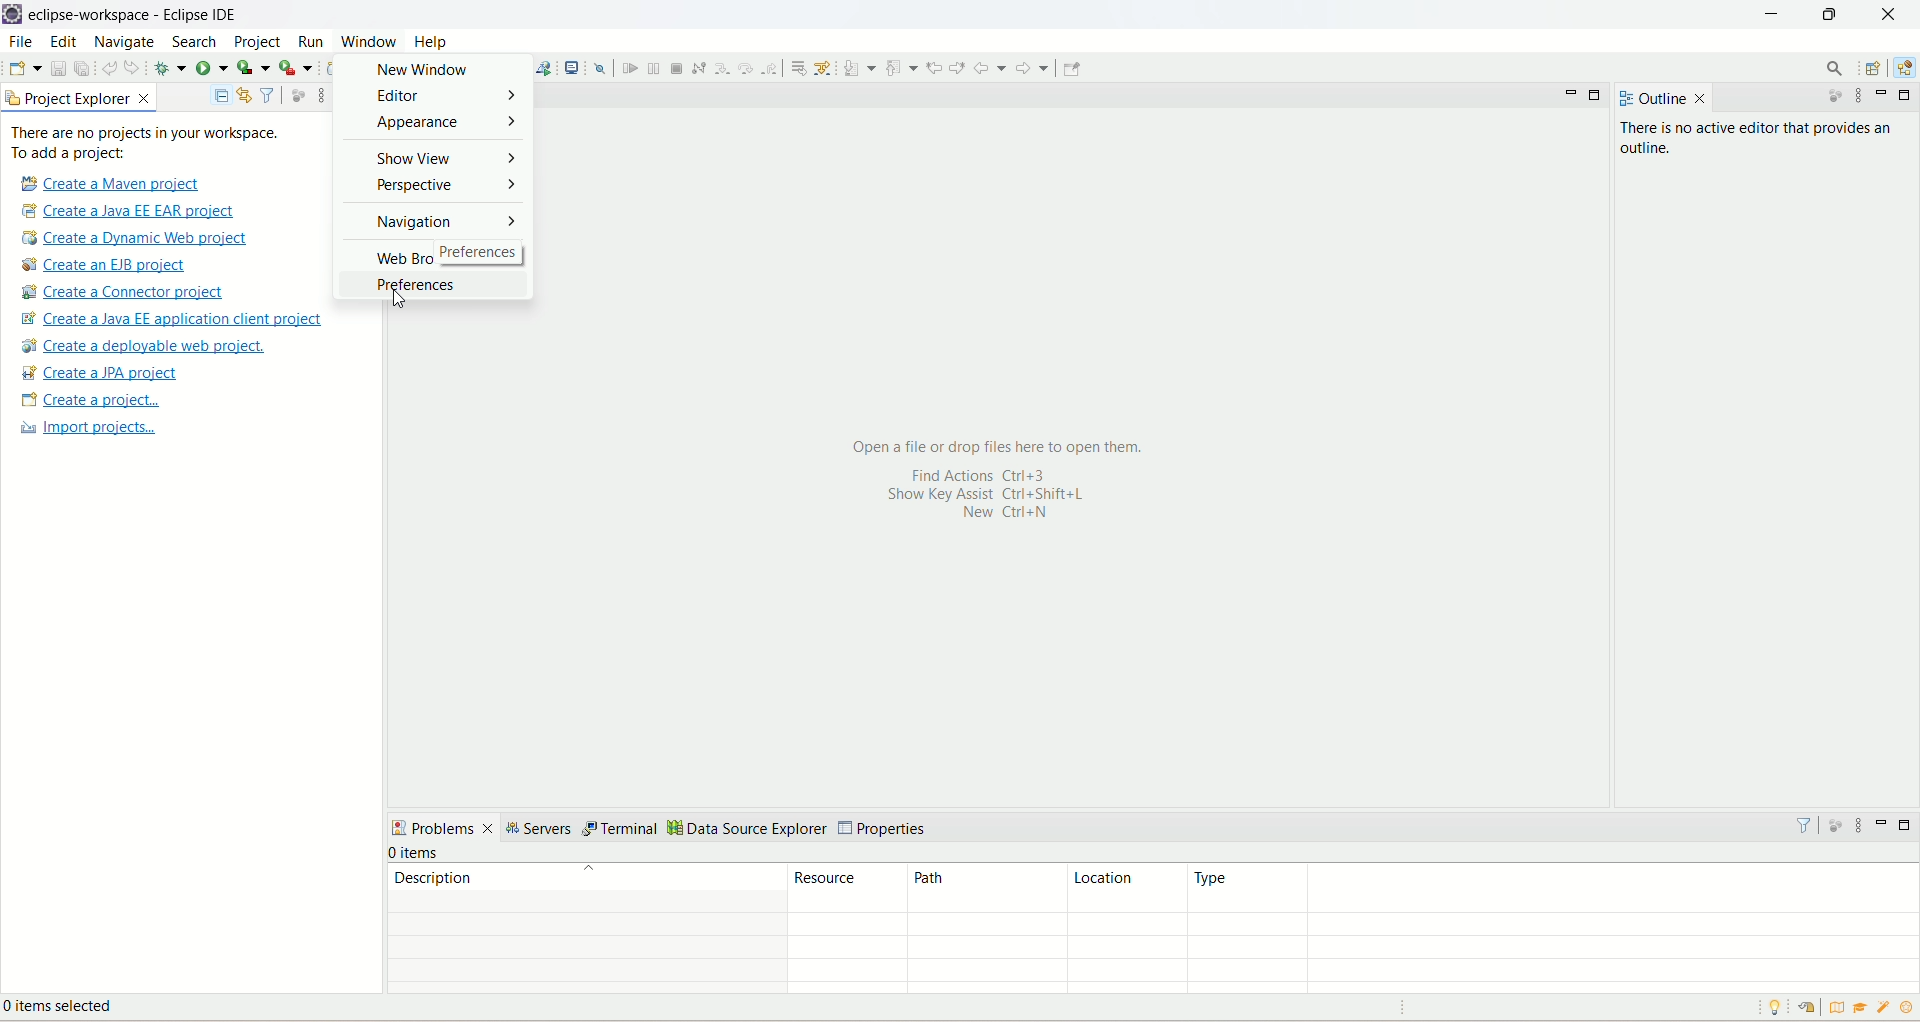  What do you see at coordinates (13, 15) in the screenshot?
I see `logo` at bounding box center [13, 15].